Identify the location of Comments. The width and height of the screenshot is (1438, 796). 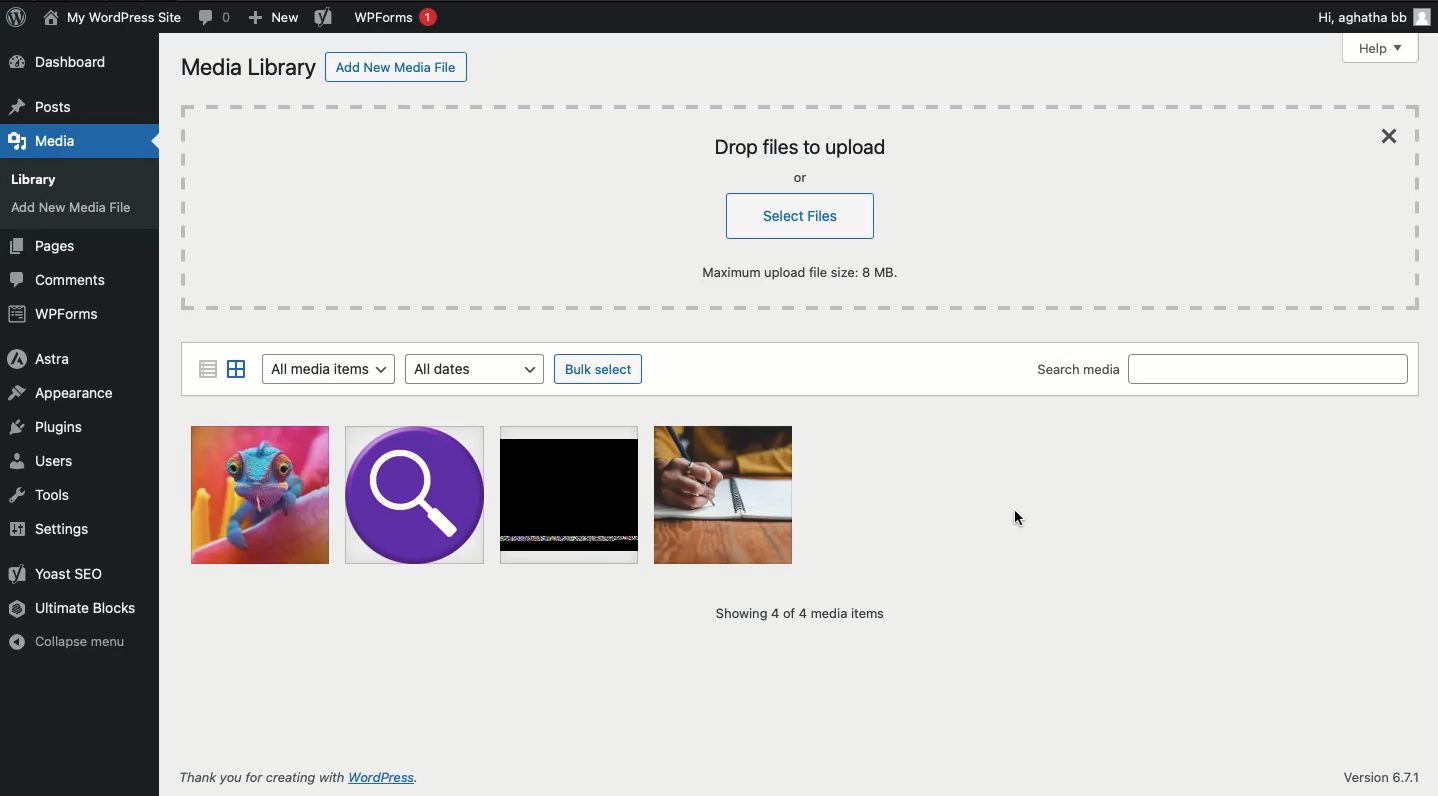
(66, 278).